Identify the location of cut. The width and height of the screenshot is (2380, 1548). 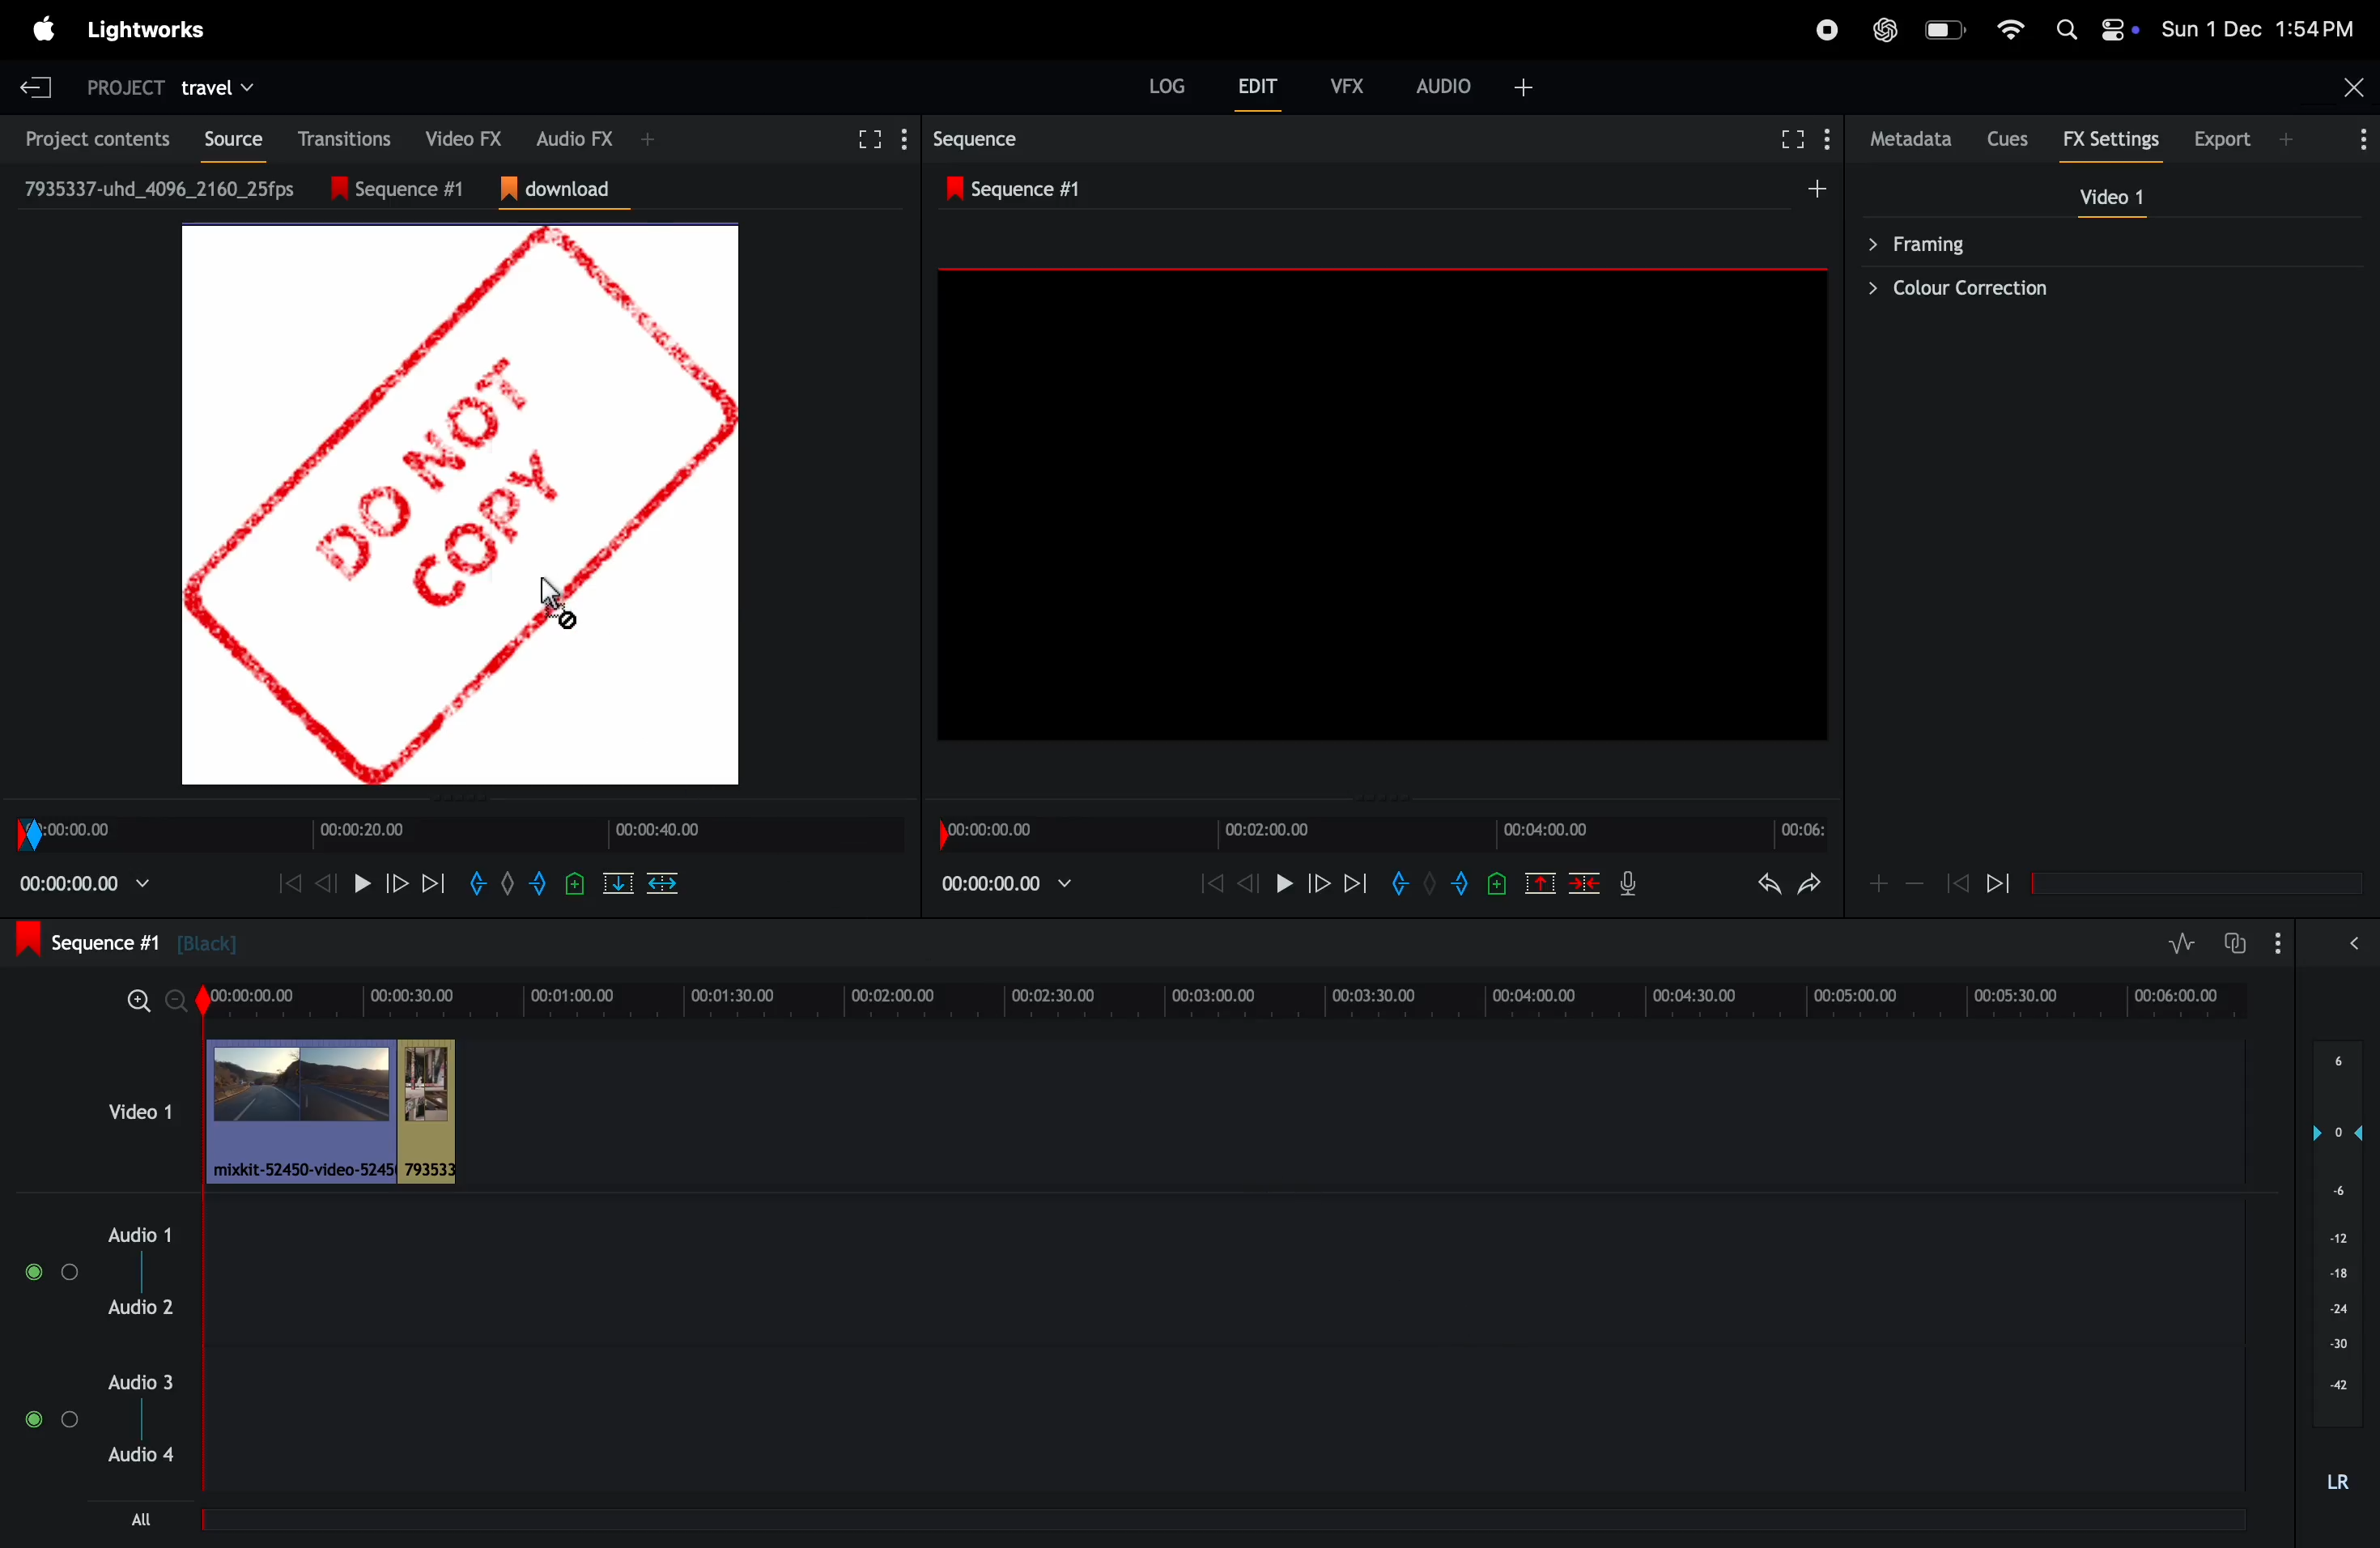
(1540, 882).